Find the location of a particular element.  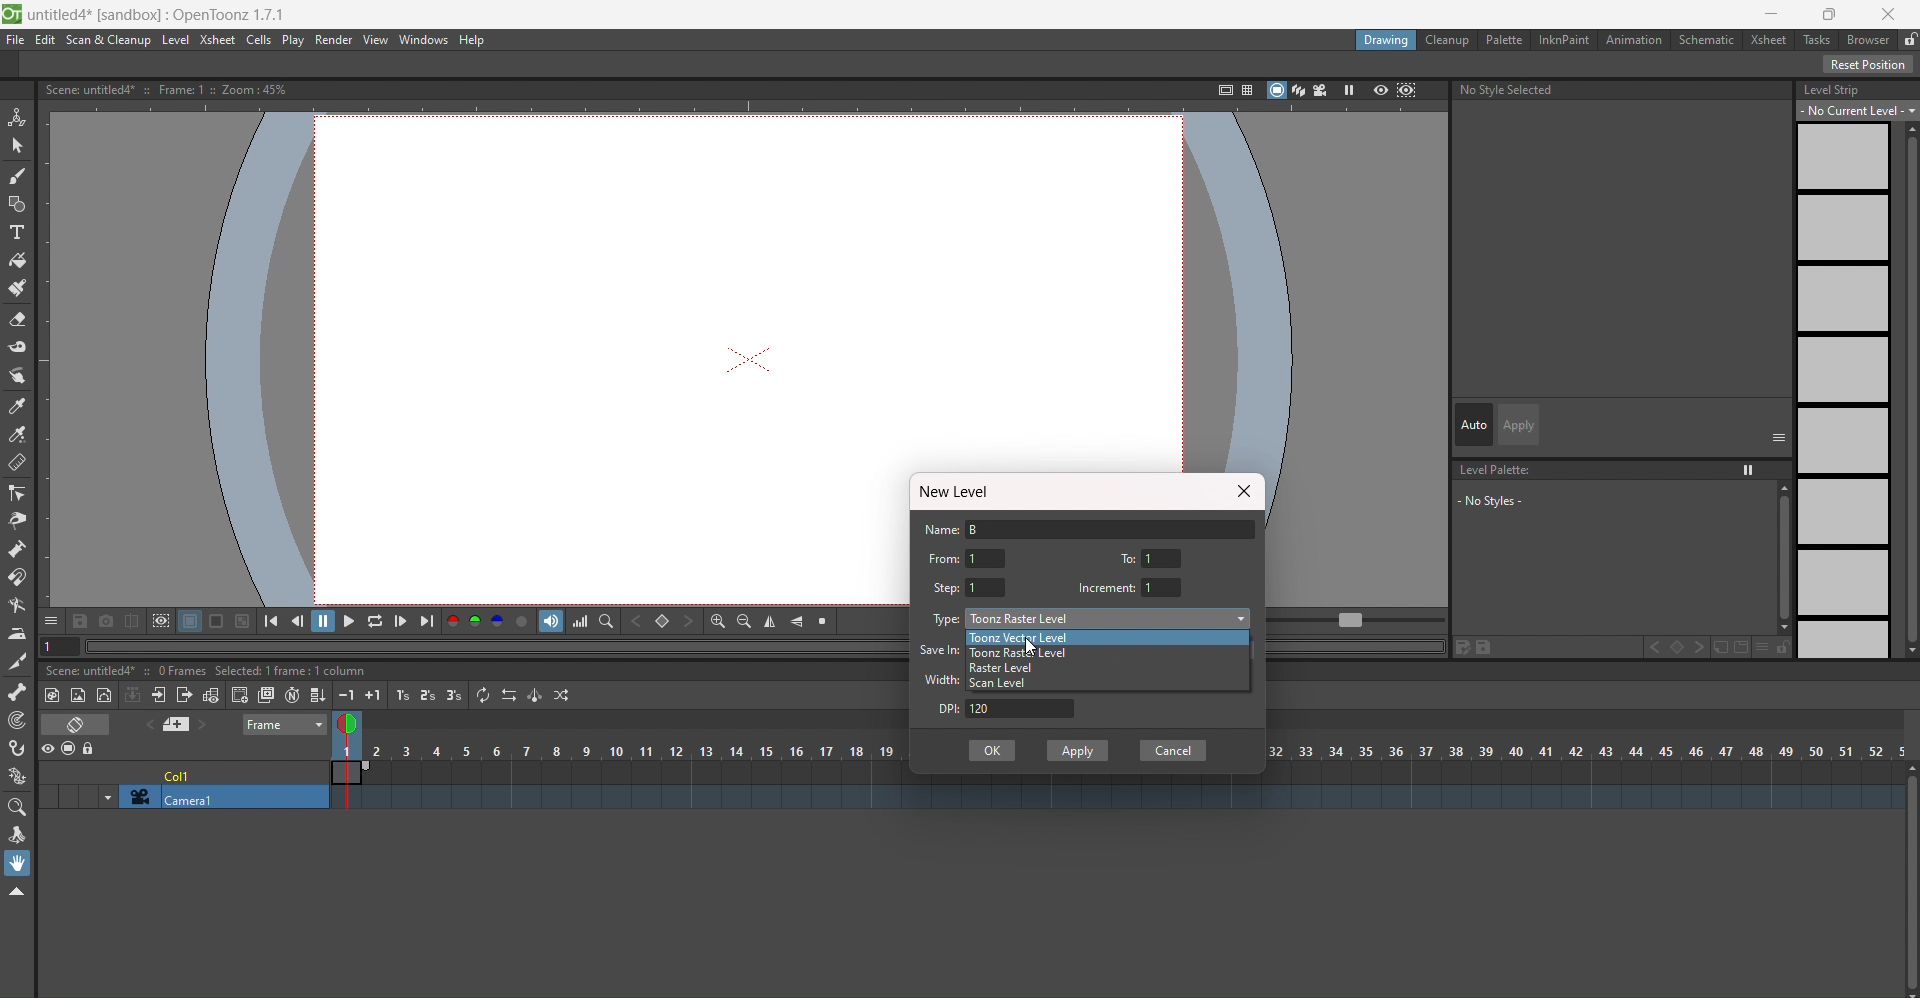

auto input cell number is located at coordinates (292, 694).